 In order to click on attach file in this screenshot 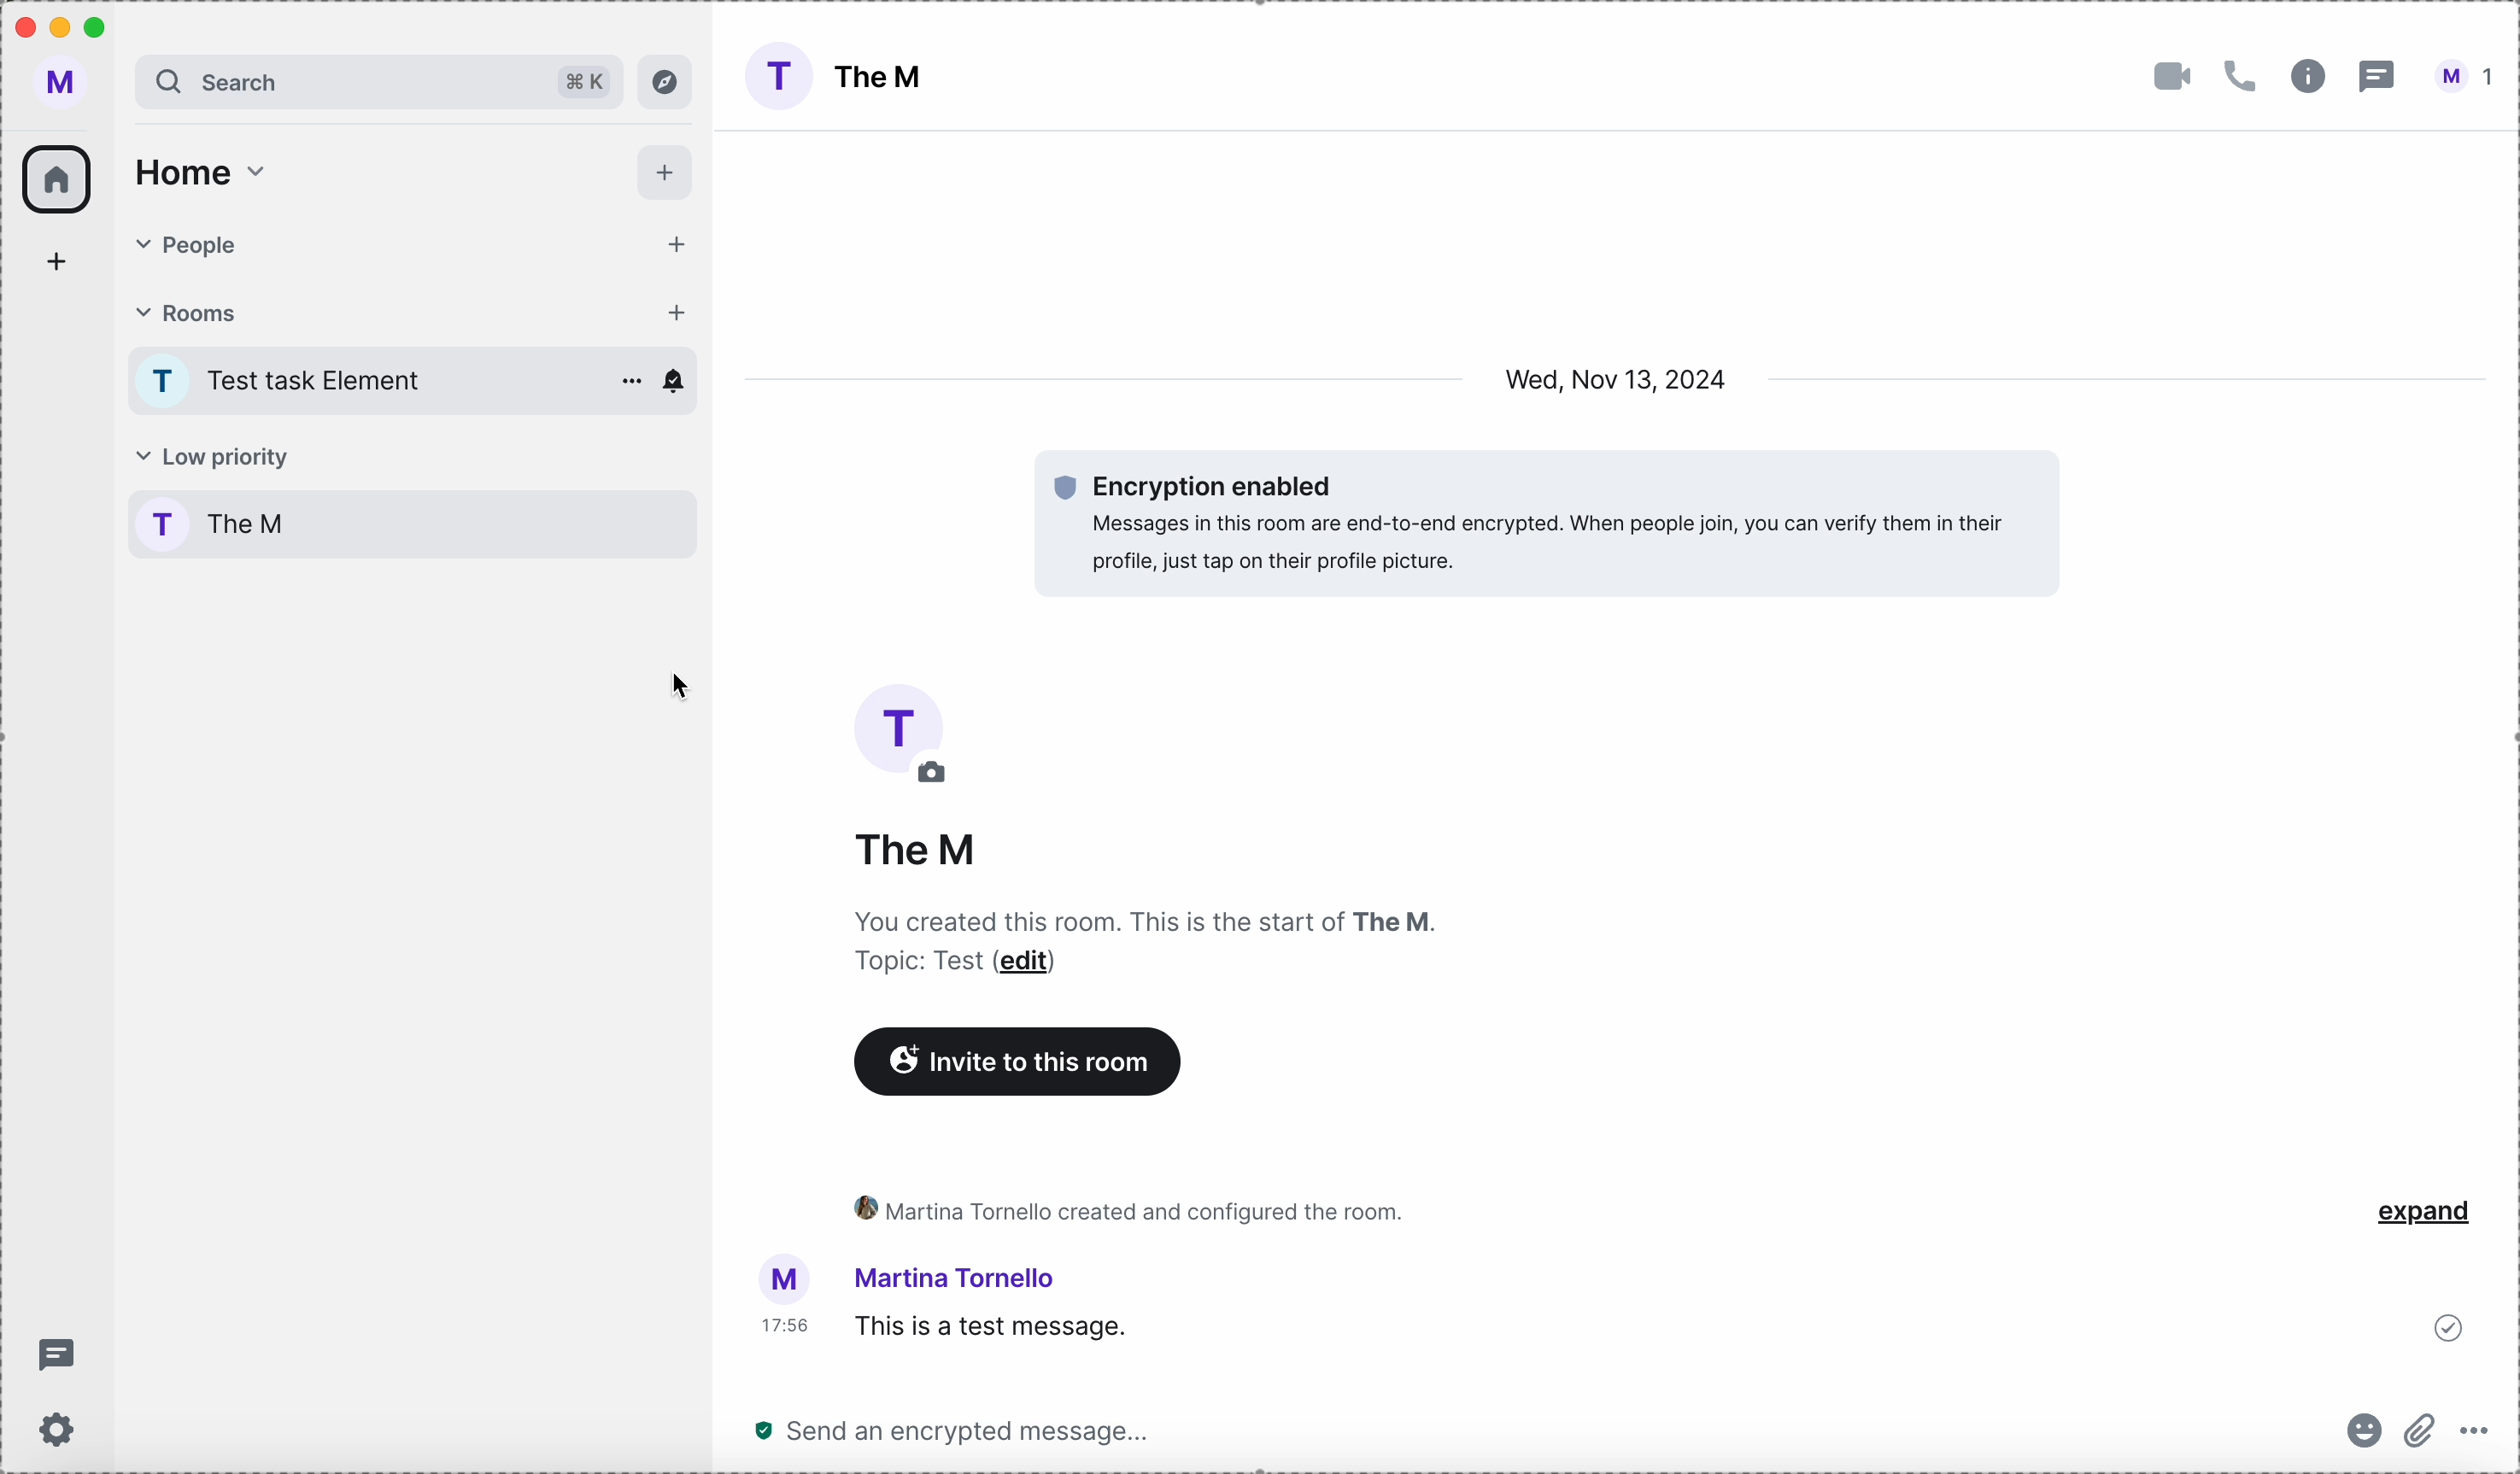, I will do `click(2424, 1432)`.